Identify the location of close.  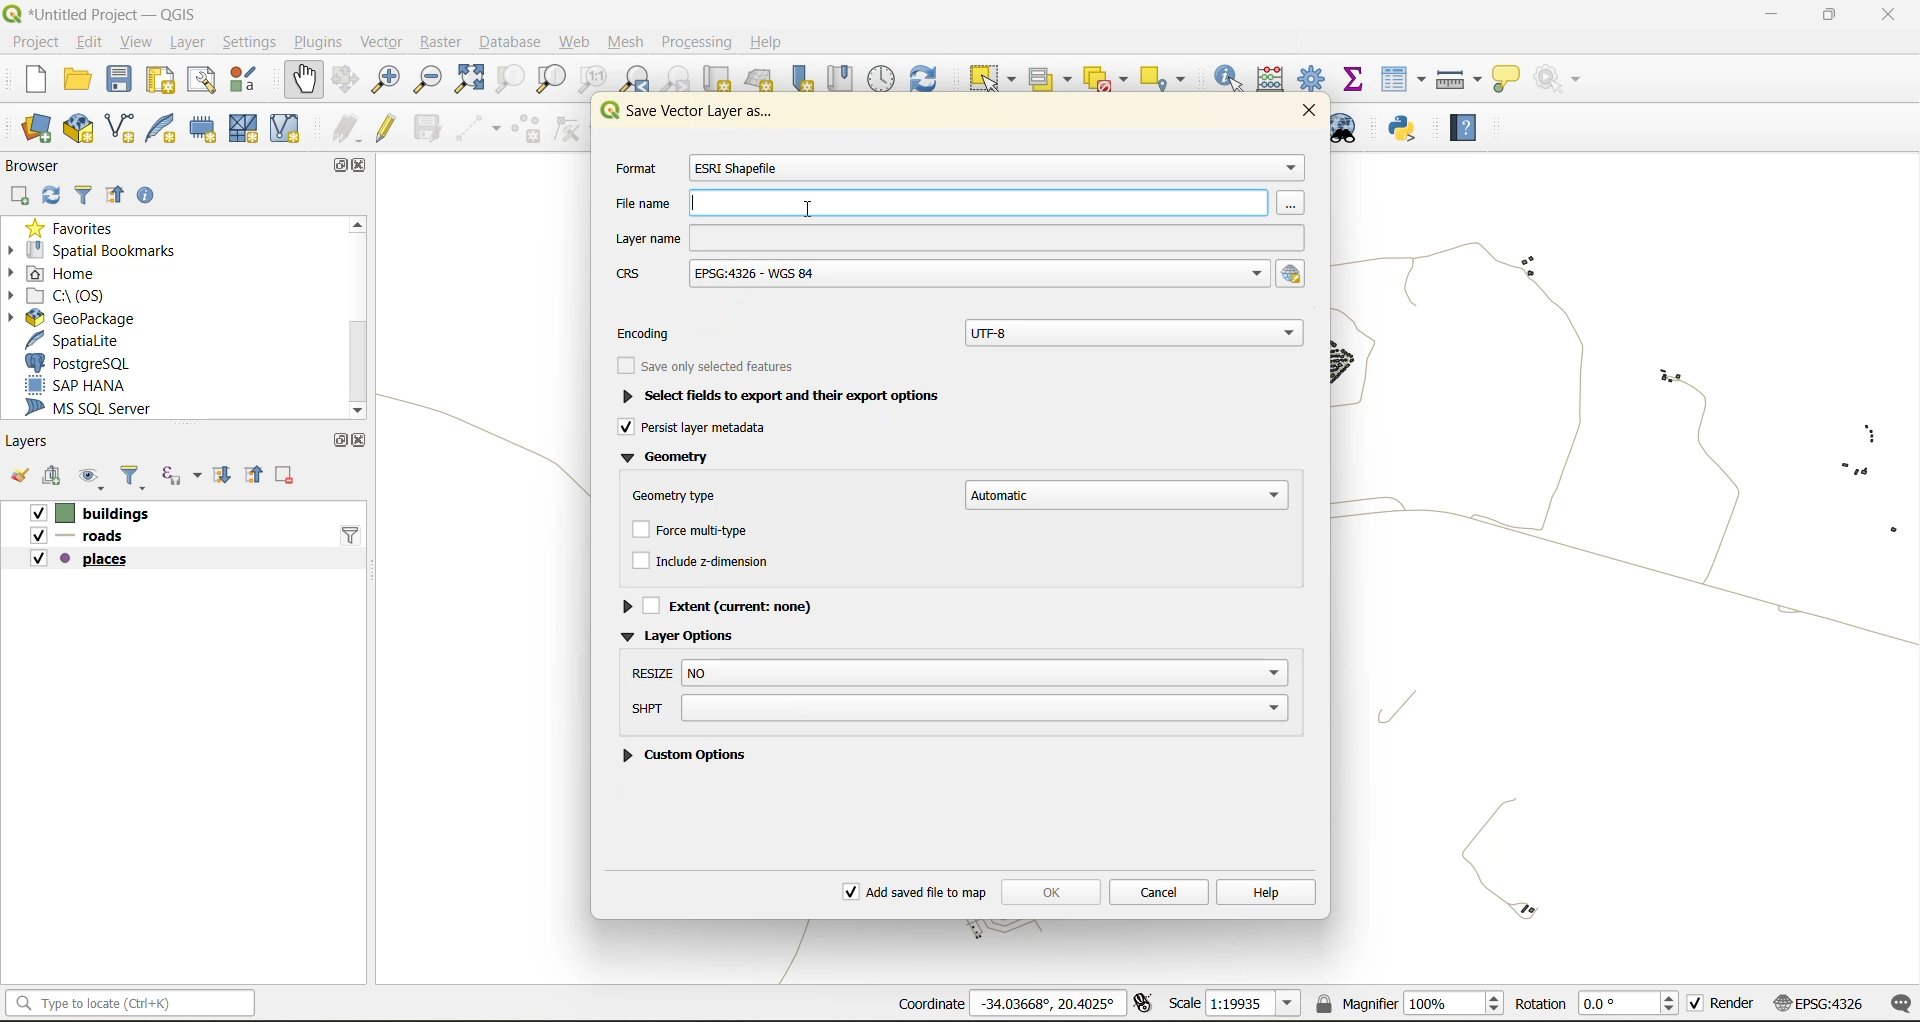
(1318, 112).